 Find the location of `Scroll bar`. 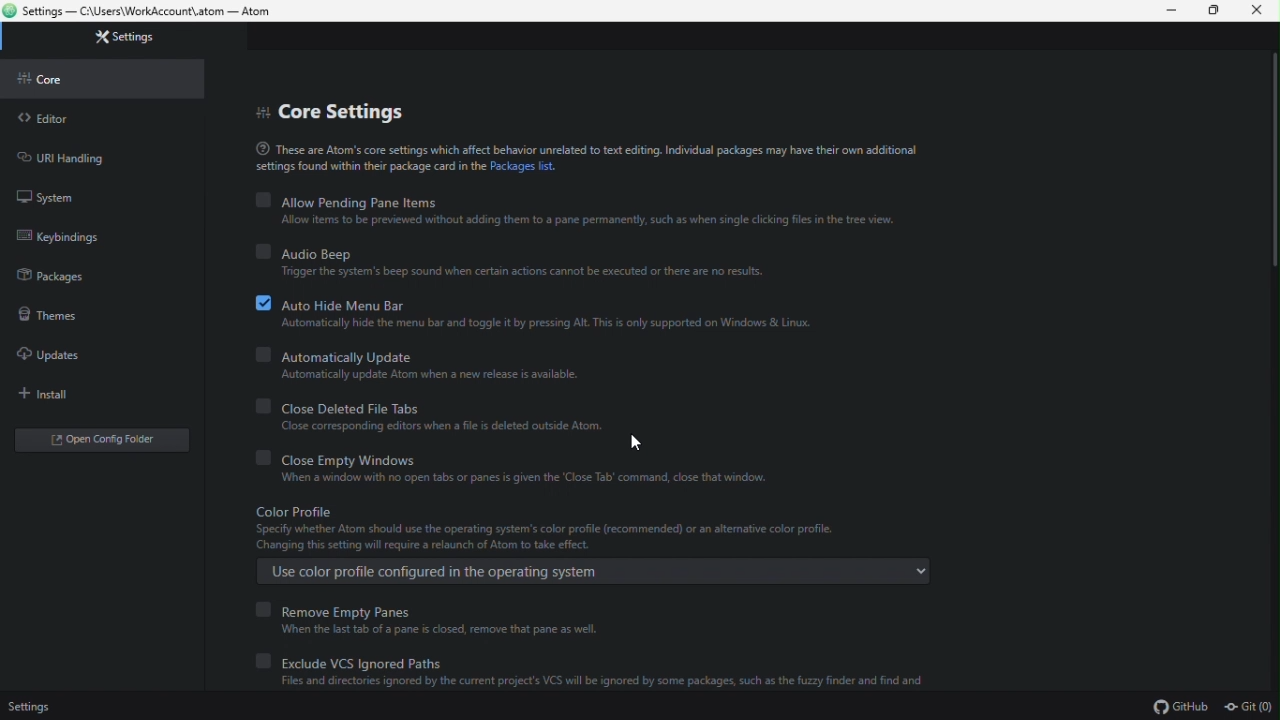

Scroll bar is located at coordinates (1272, 164).